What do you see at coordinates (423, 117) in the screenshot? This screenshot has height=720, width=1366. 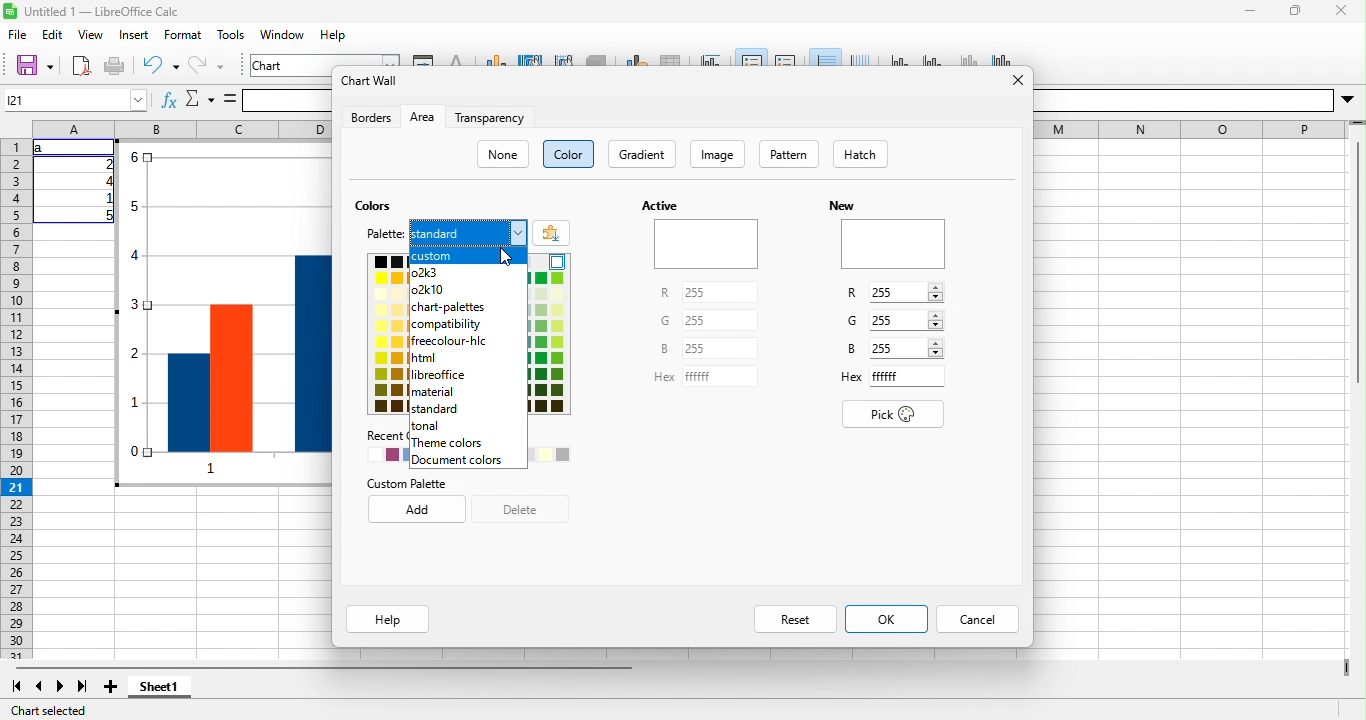 I see `area` at bounding box center [423, 117].